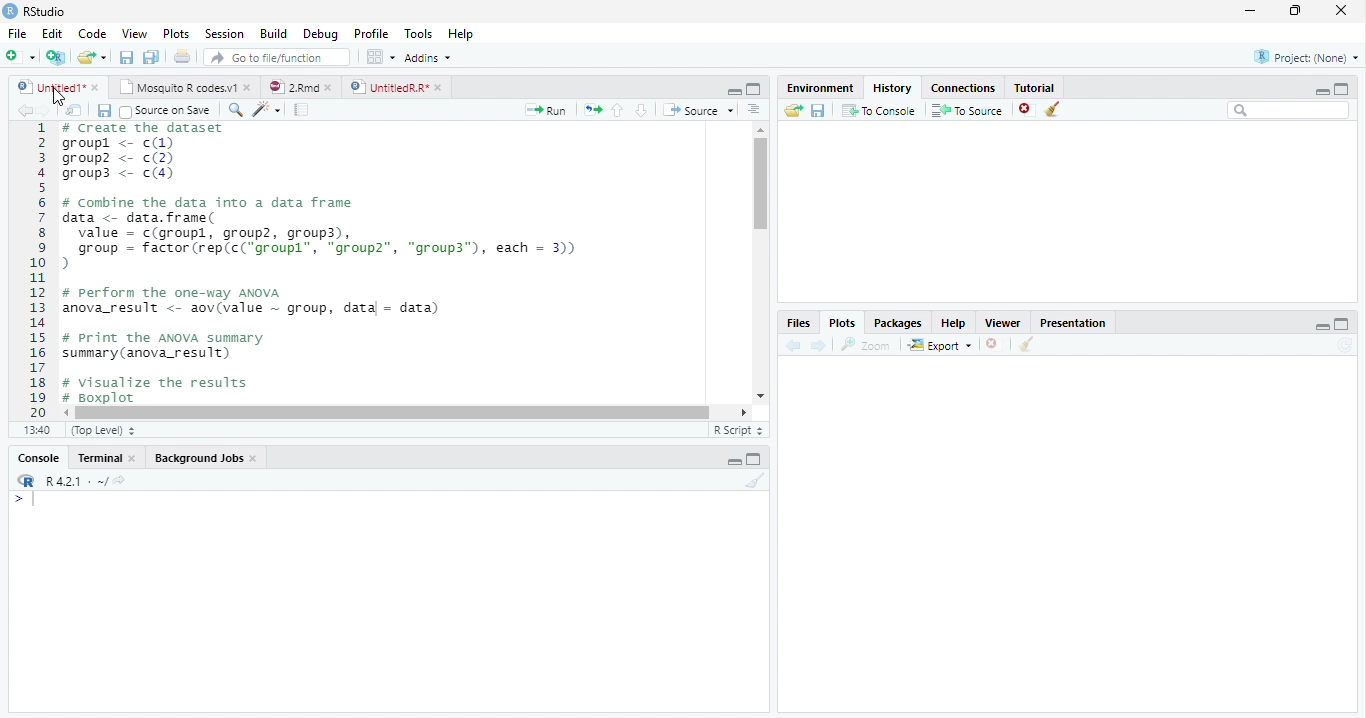 The height and width of the screenshot is (718, 1366). Describe the element at coordinates (546, 110) in the screenshot. I see `Run` at that location.